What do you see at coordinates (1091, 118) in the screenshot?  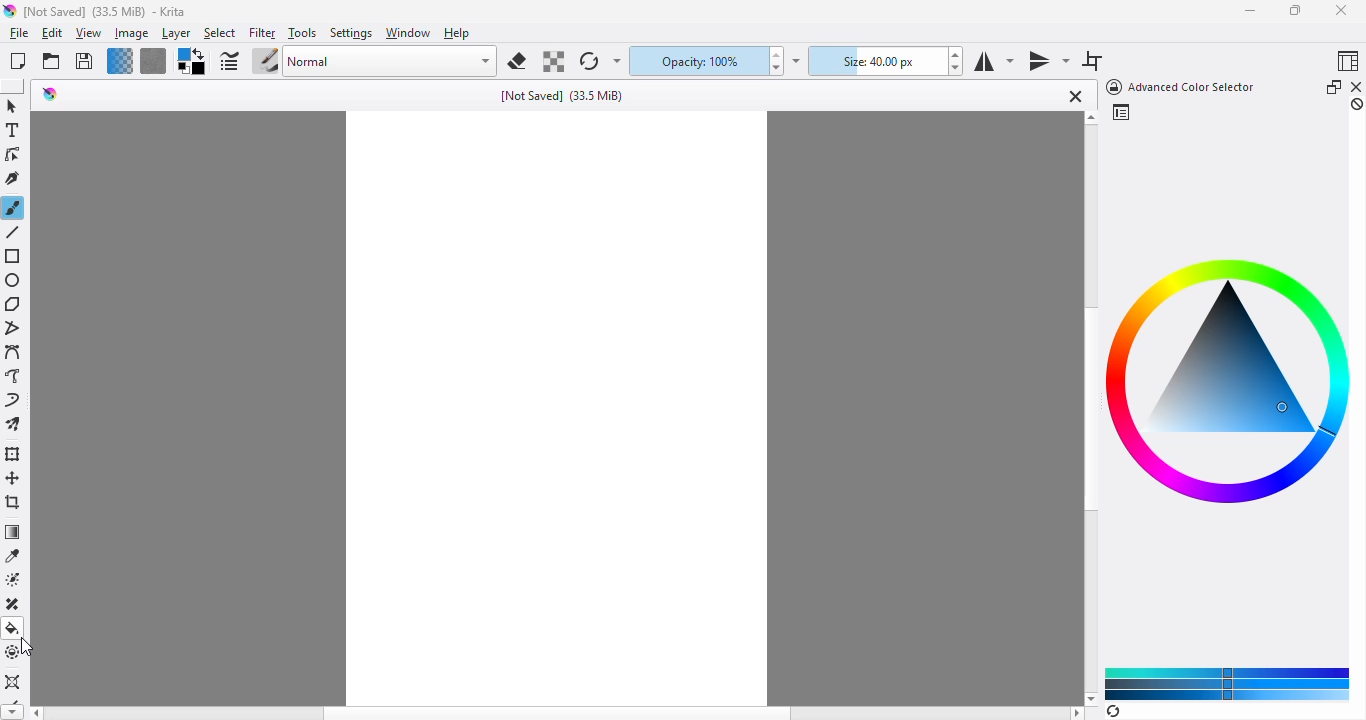 I see `scroll up` at bounding box center [1091, 118].